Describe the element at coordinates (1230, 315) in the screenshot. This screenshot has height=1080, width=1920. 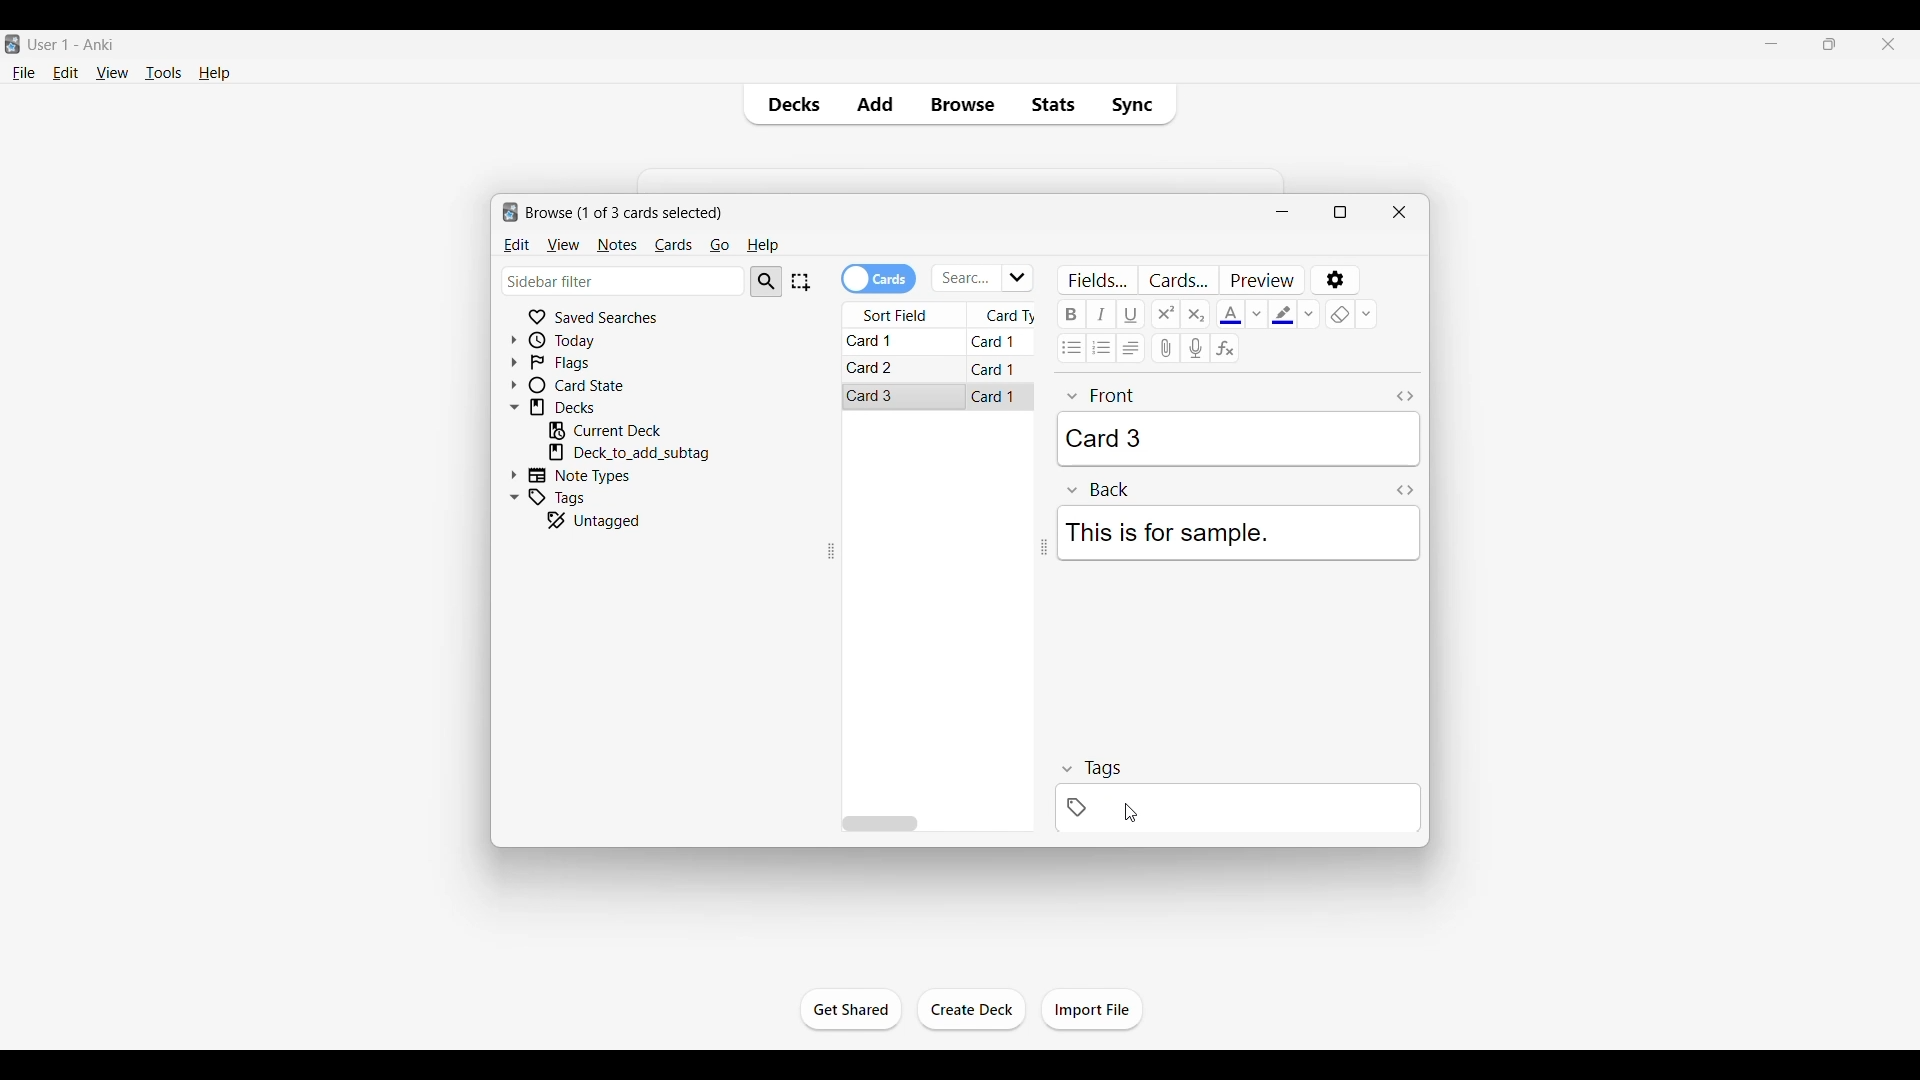
I see `Selected text color` at that location.